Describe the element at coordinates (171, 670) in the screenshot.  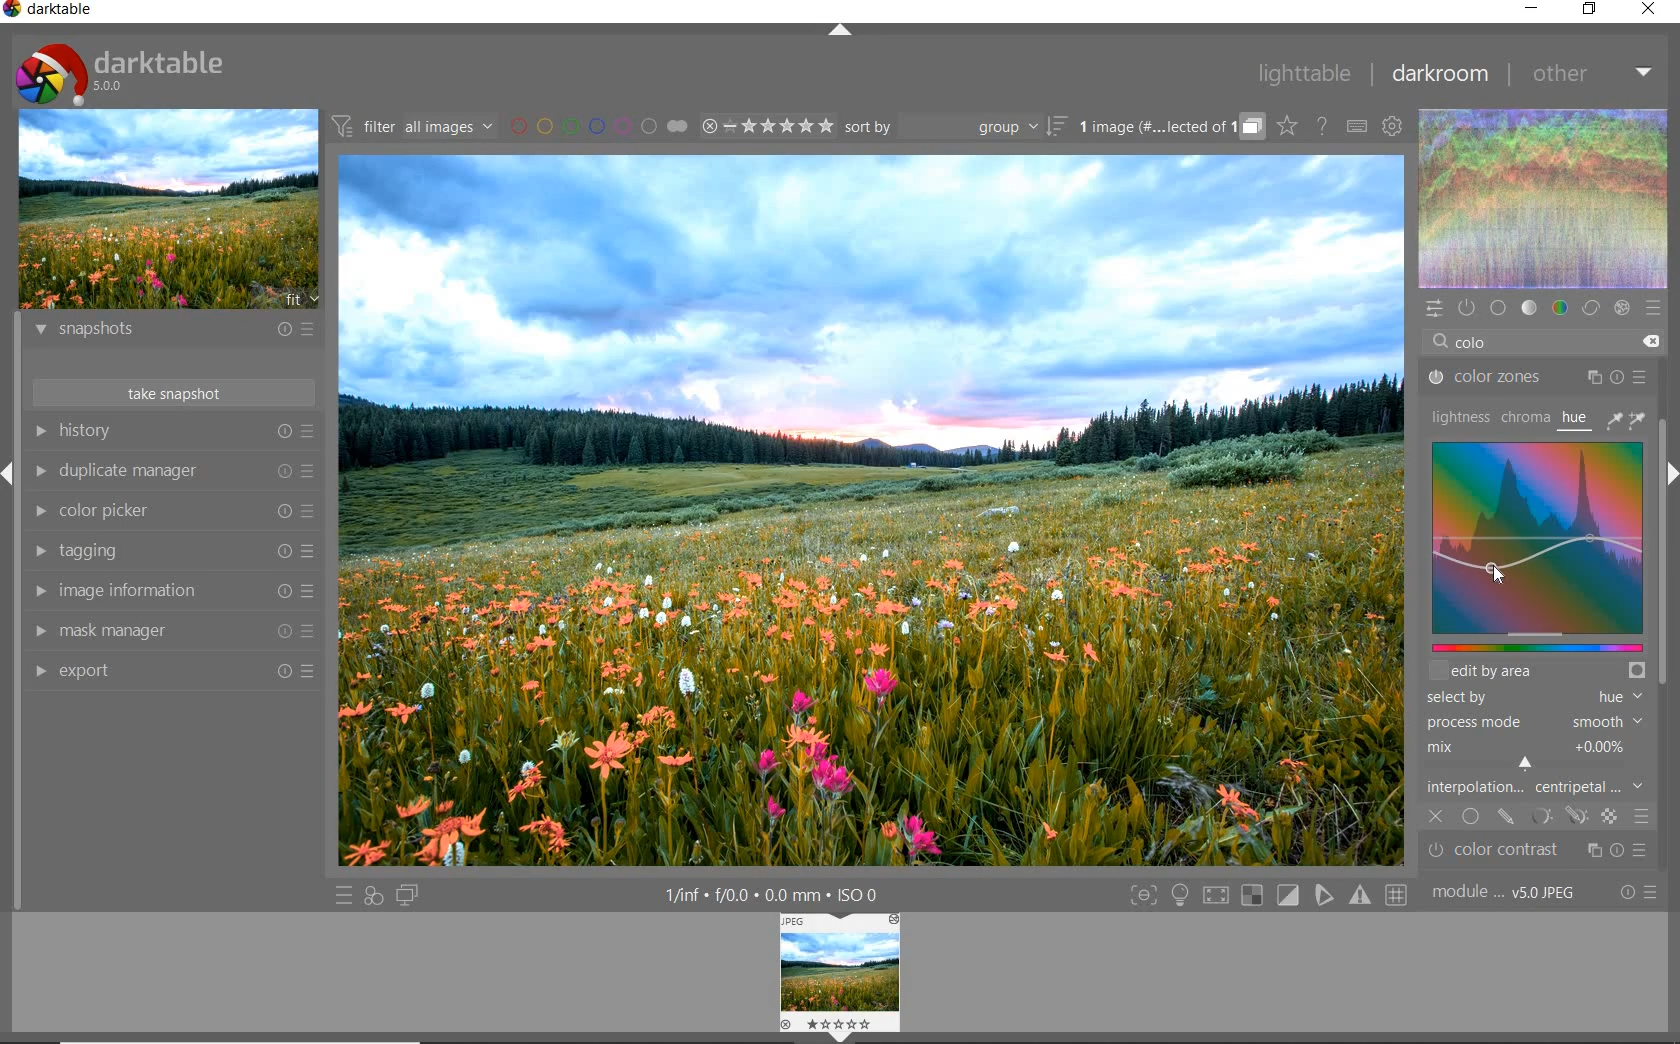
I see `export` at that location.